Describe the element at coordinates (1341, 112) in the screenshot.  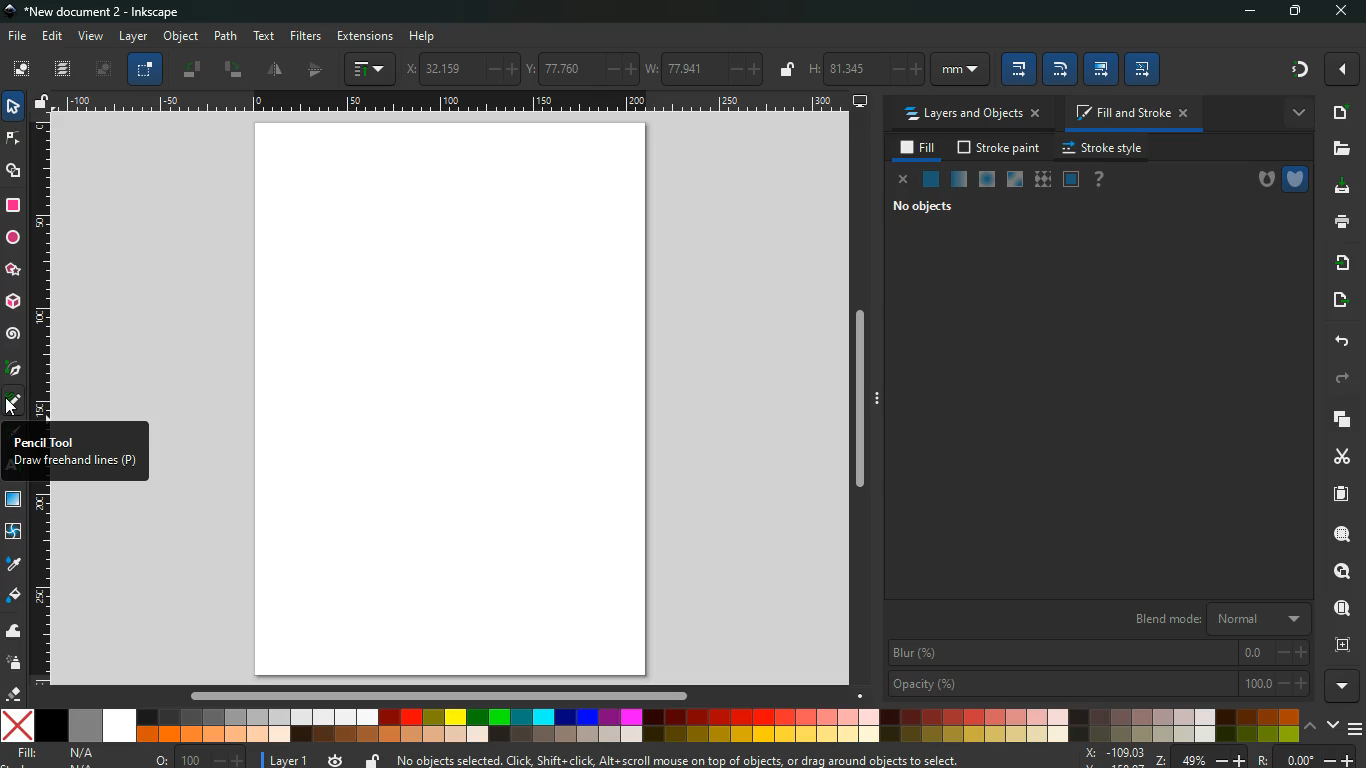
I see `new` at that location.